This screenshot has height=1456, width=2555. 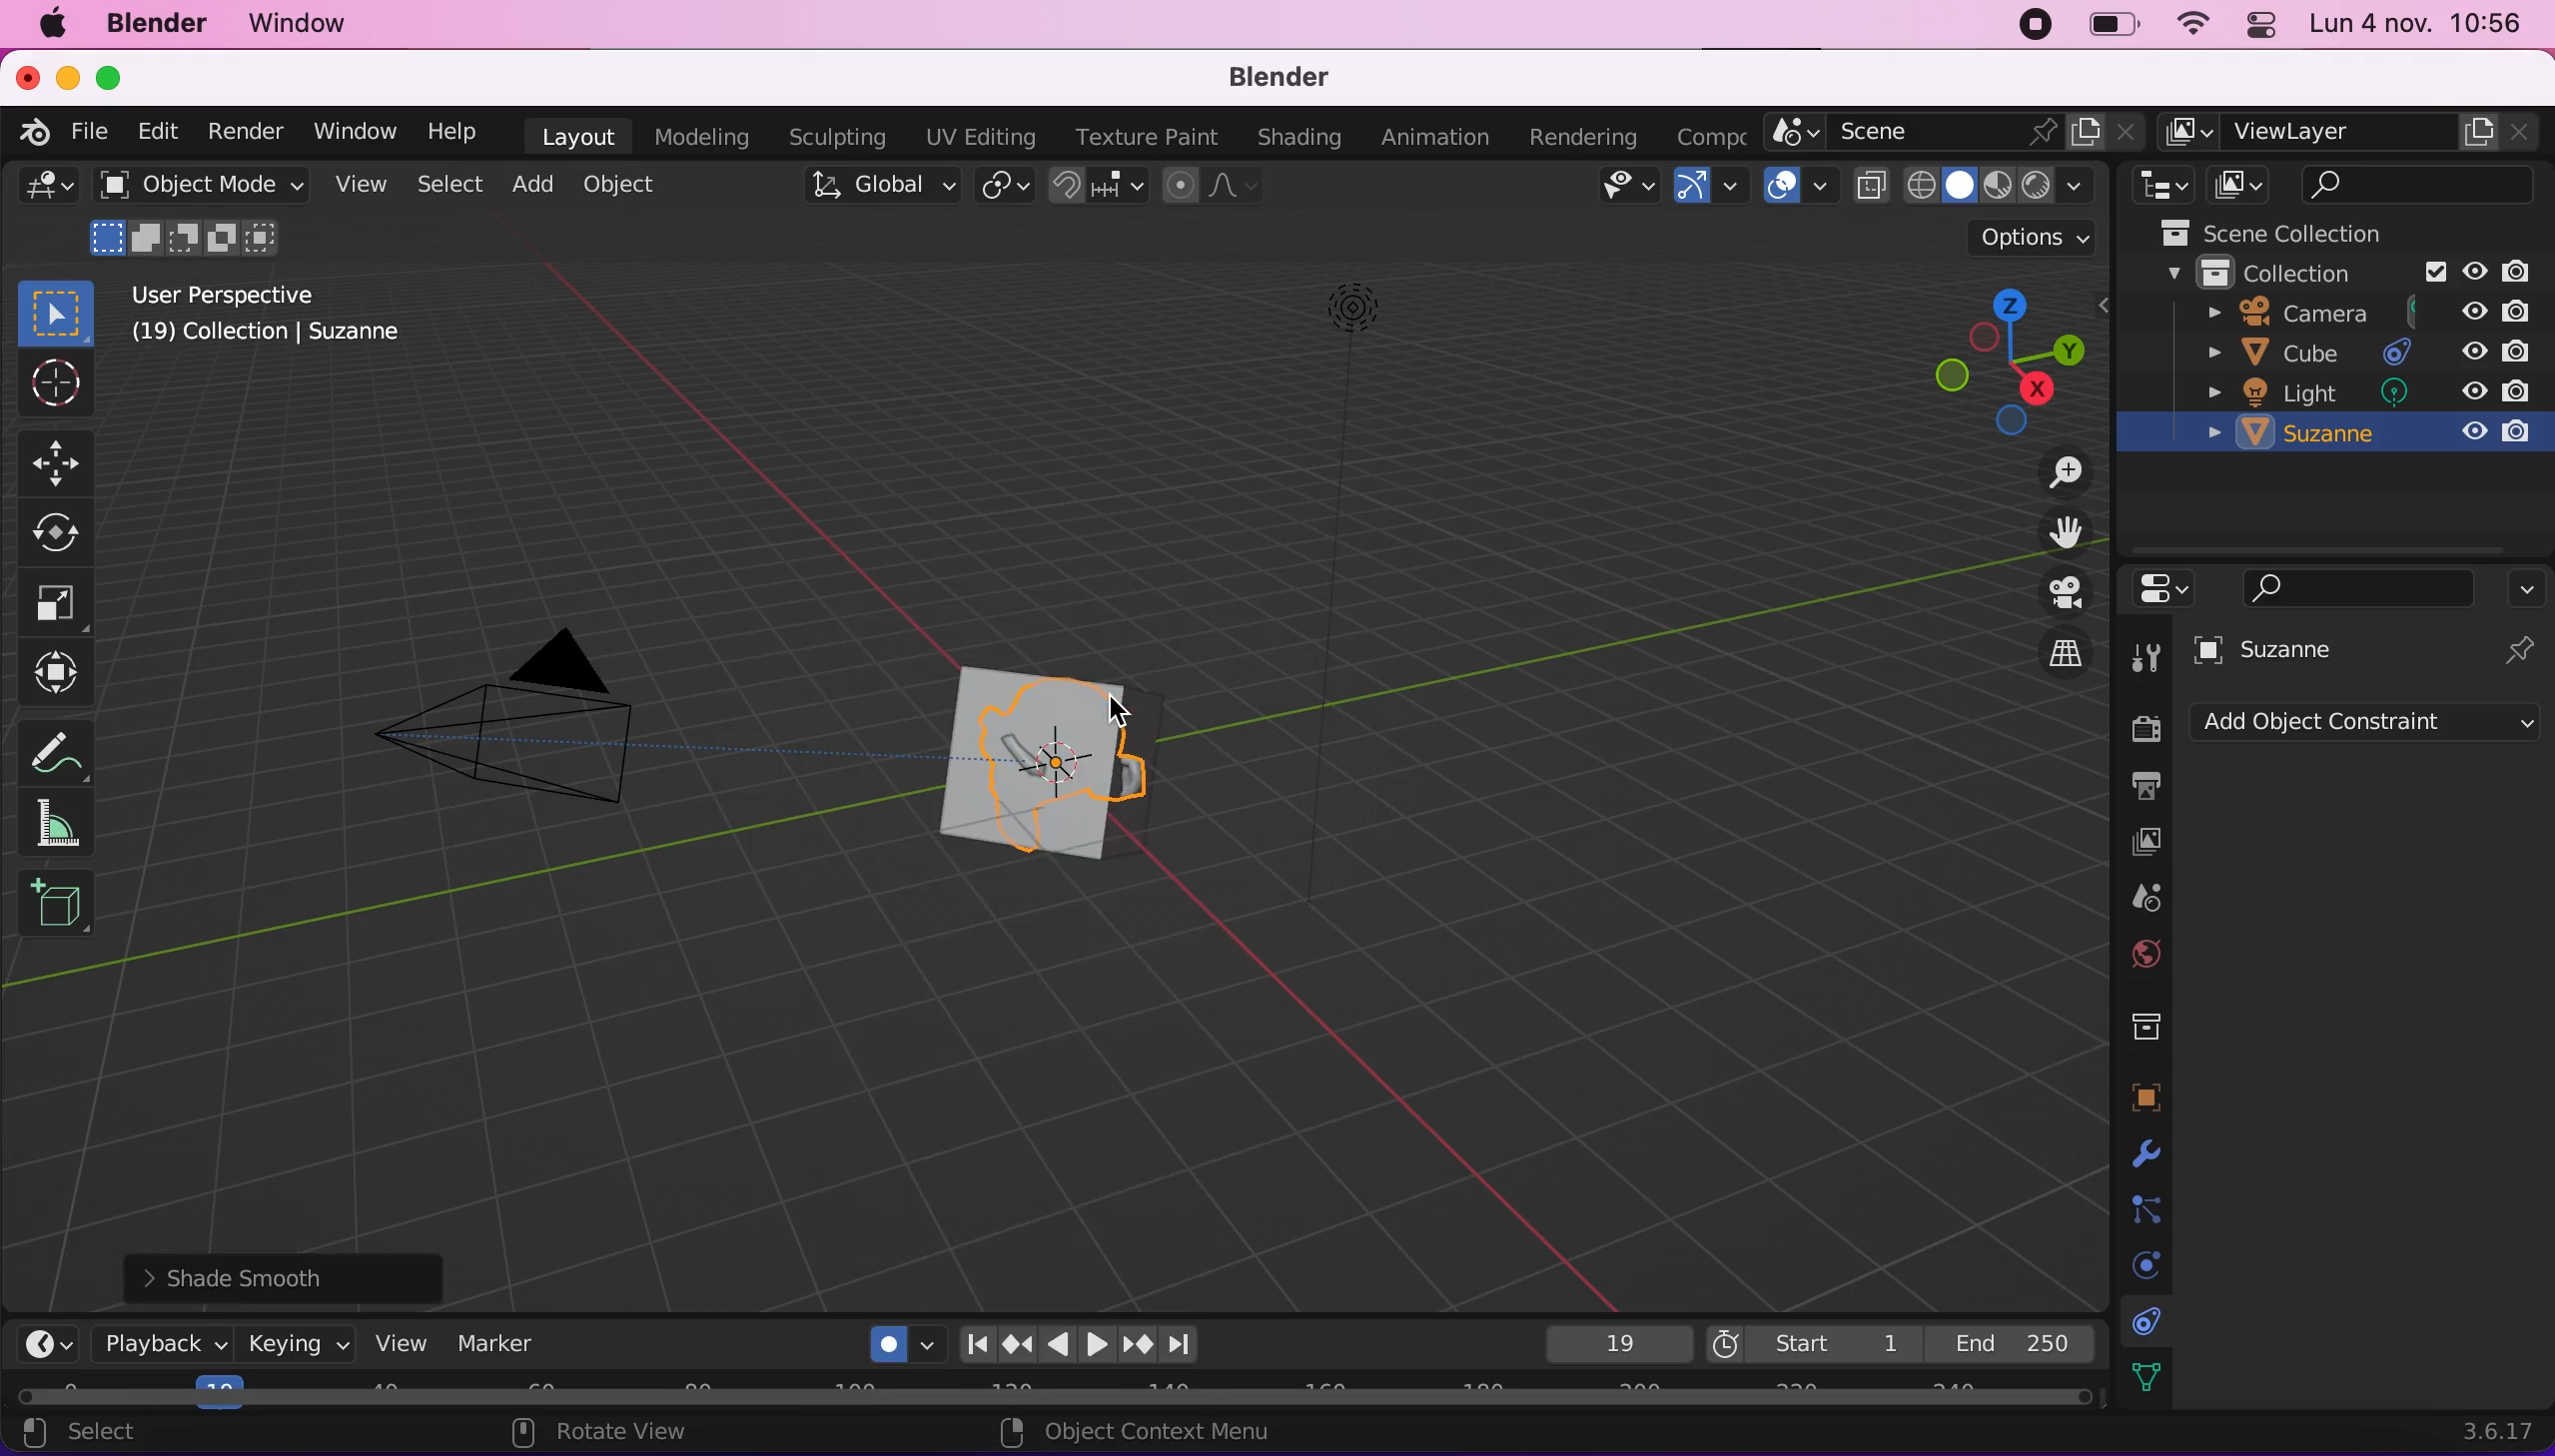 What do you see at coordinates (2292, 649) in the screenshot?
I see `suzanne` at bounding box center [2292, 649].